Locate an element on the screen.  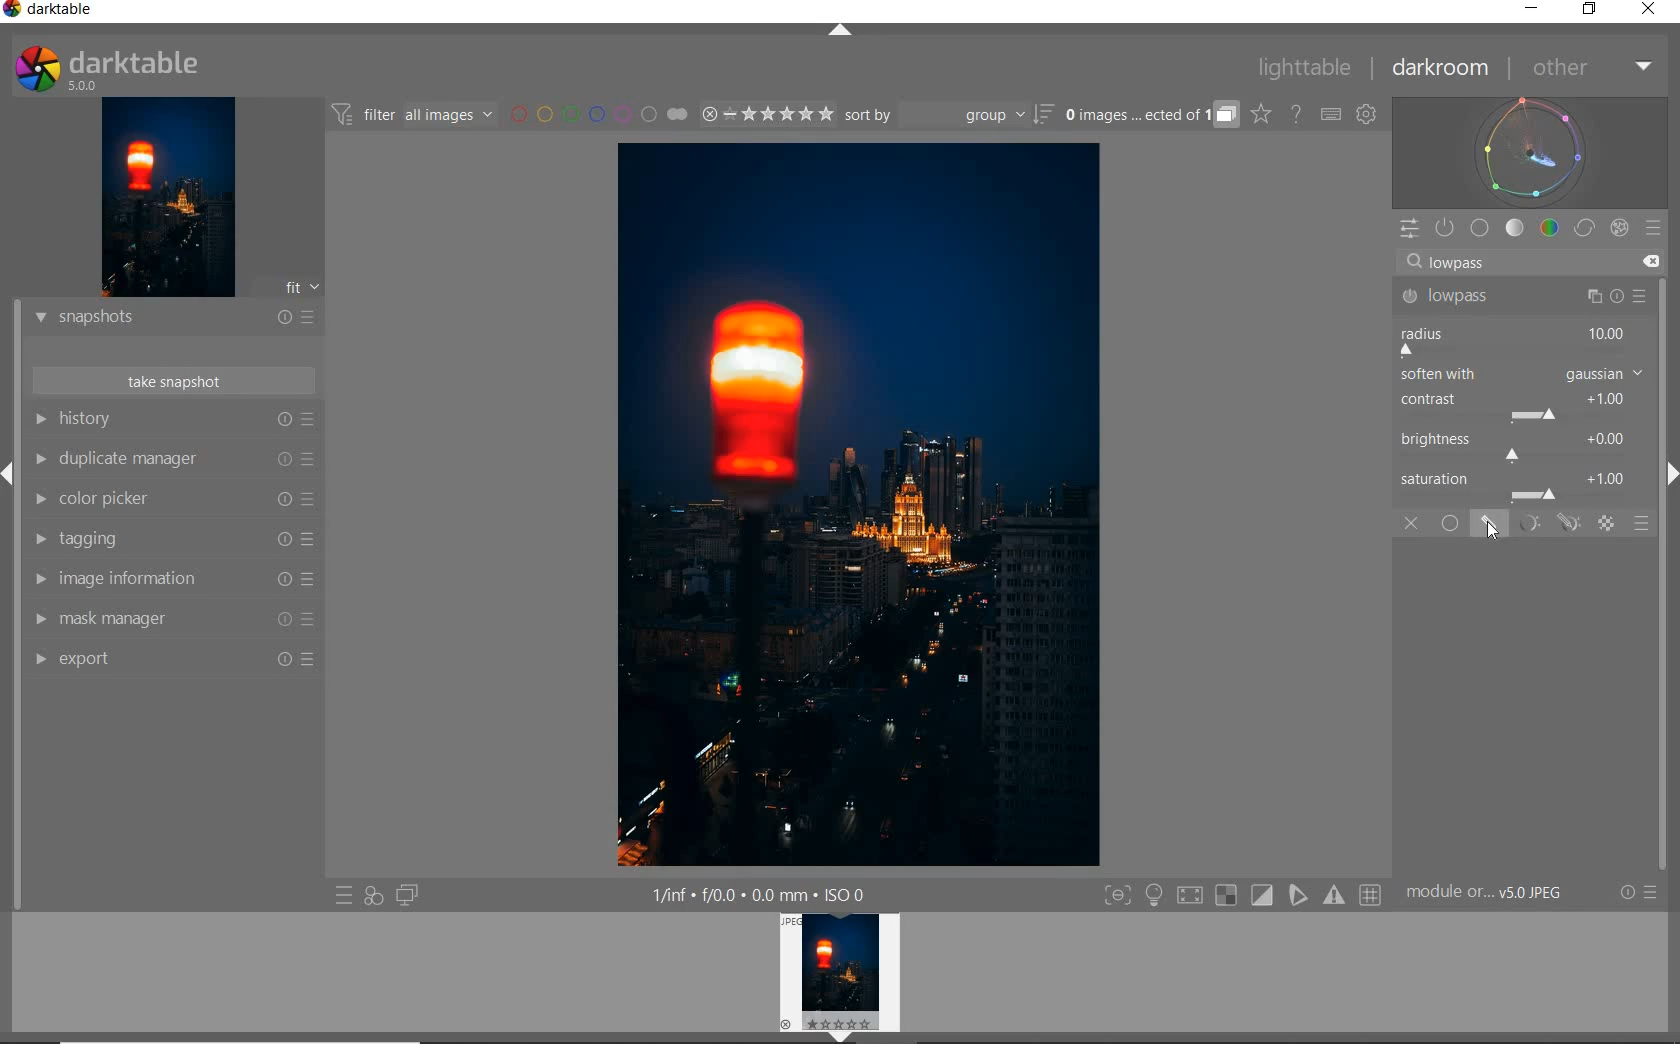
QUICK ACCESS TO PRESET is located at coordinates (344, 898).